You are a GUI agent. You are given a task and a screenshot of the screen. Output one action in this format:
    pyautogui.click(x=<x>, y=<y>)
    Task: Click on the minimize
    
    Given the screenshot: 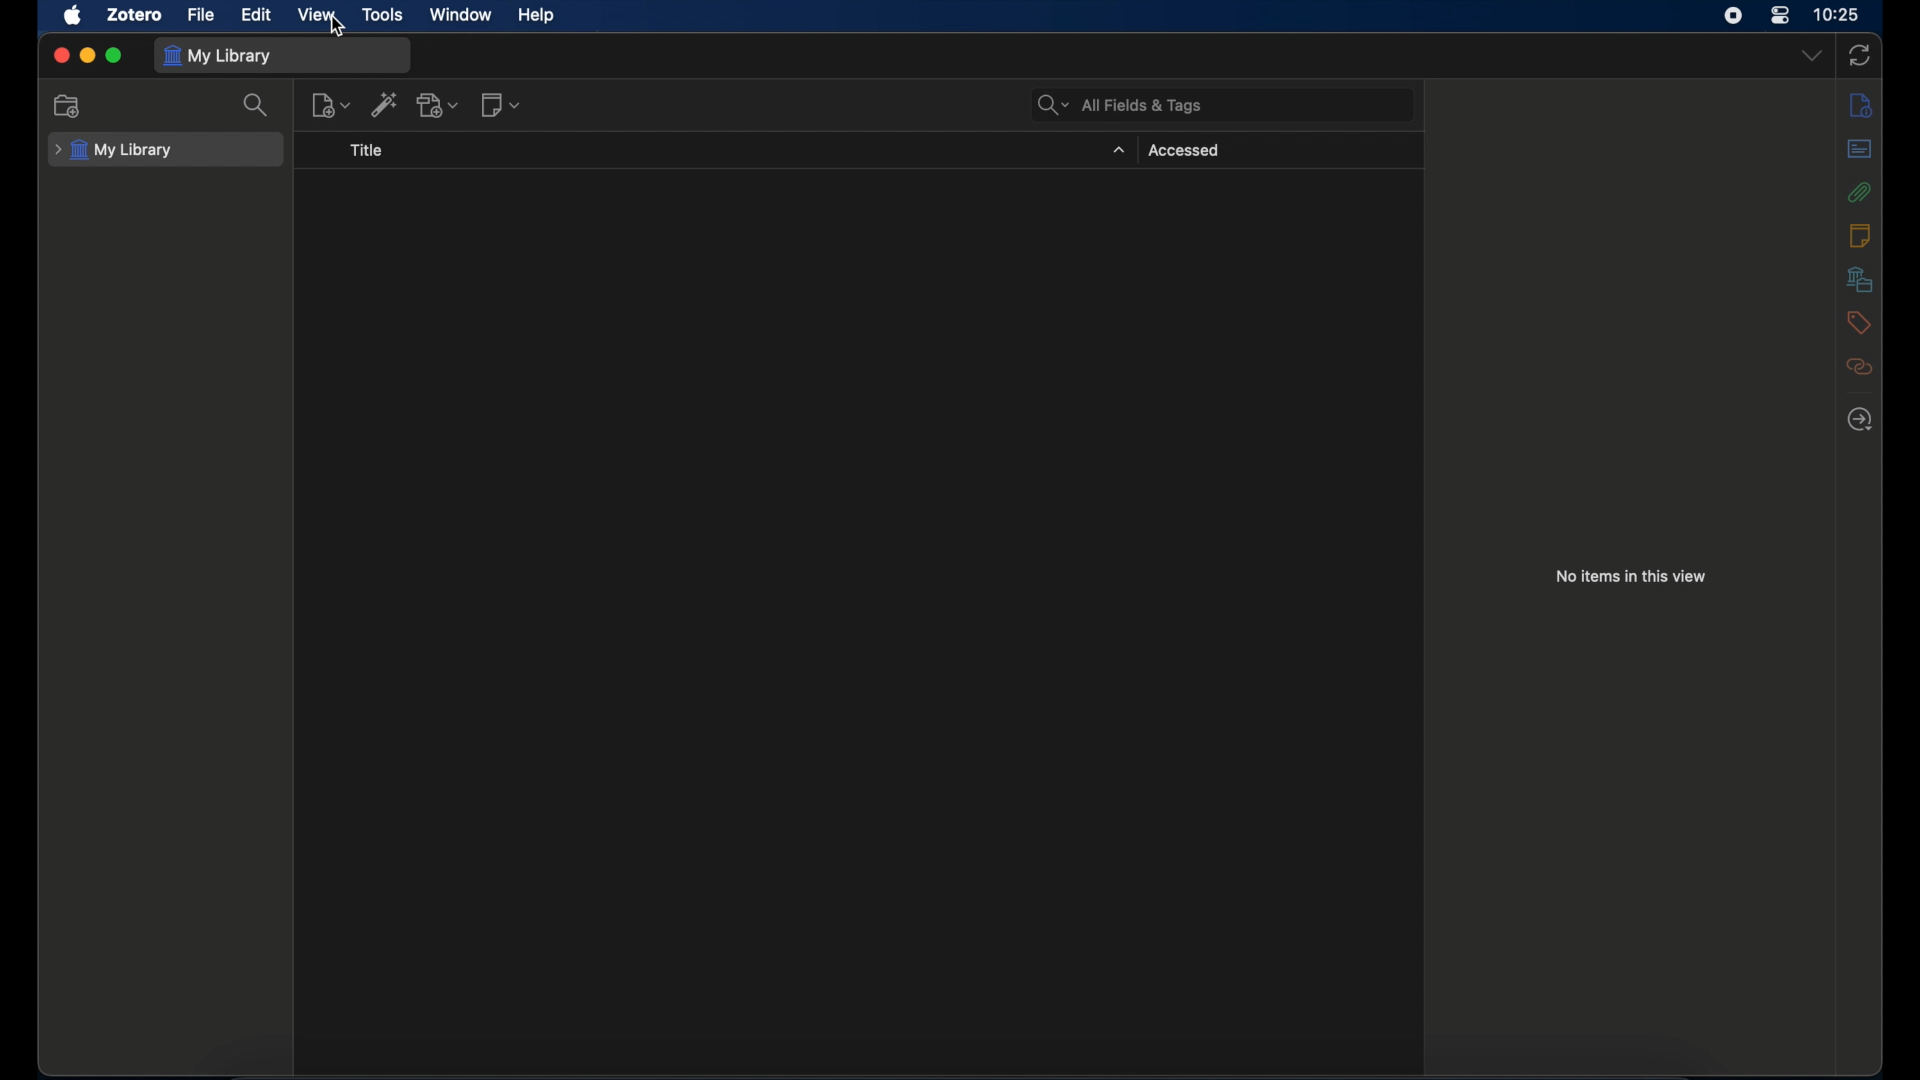 What is the action you would take?
    pyautogui.click(x=86, y=56)
    